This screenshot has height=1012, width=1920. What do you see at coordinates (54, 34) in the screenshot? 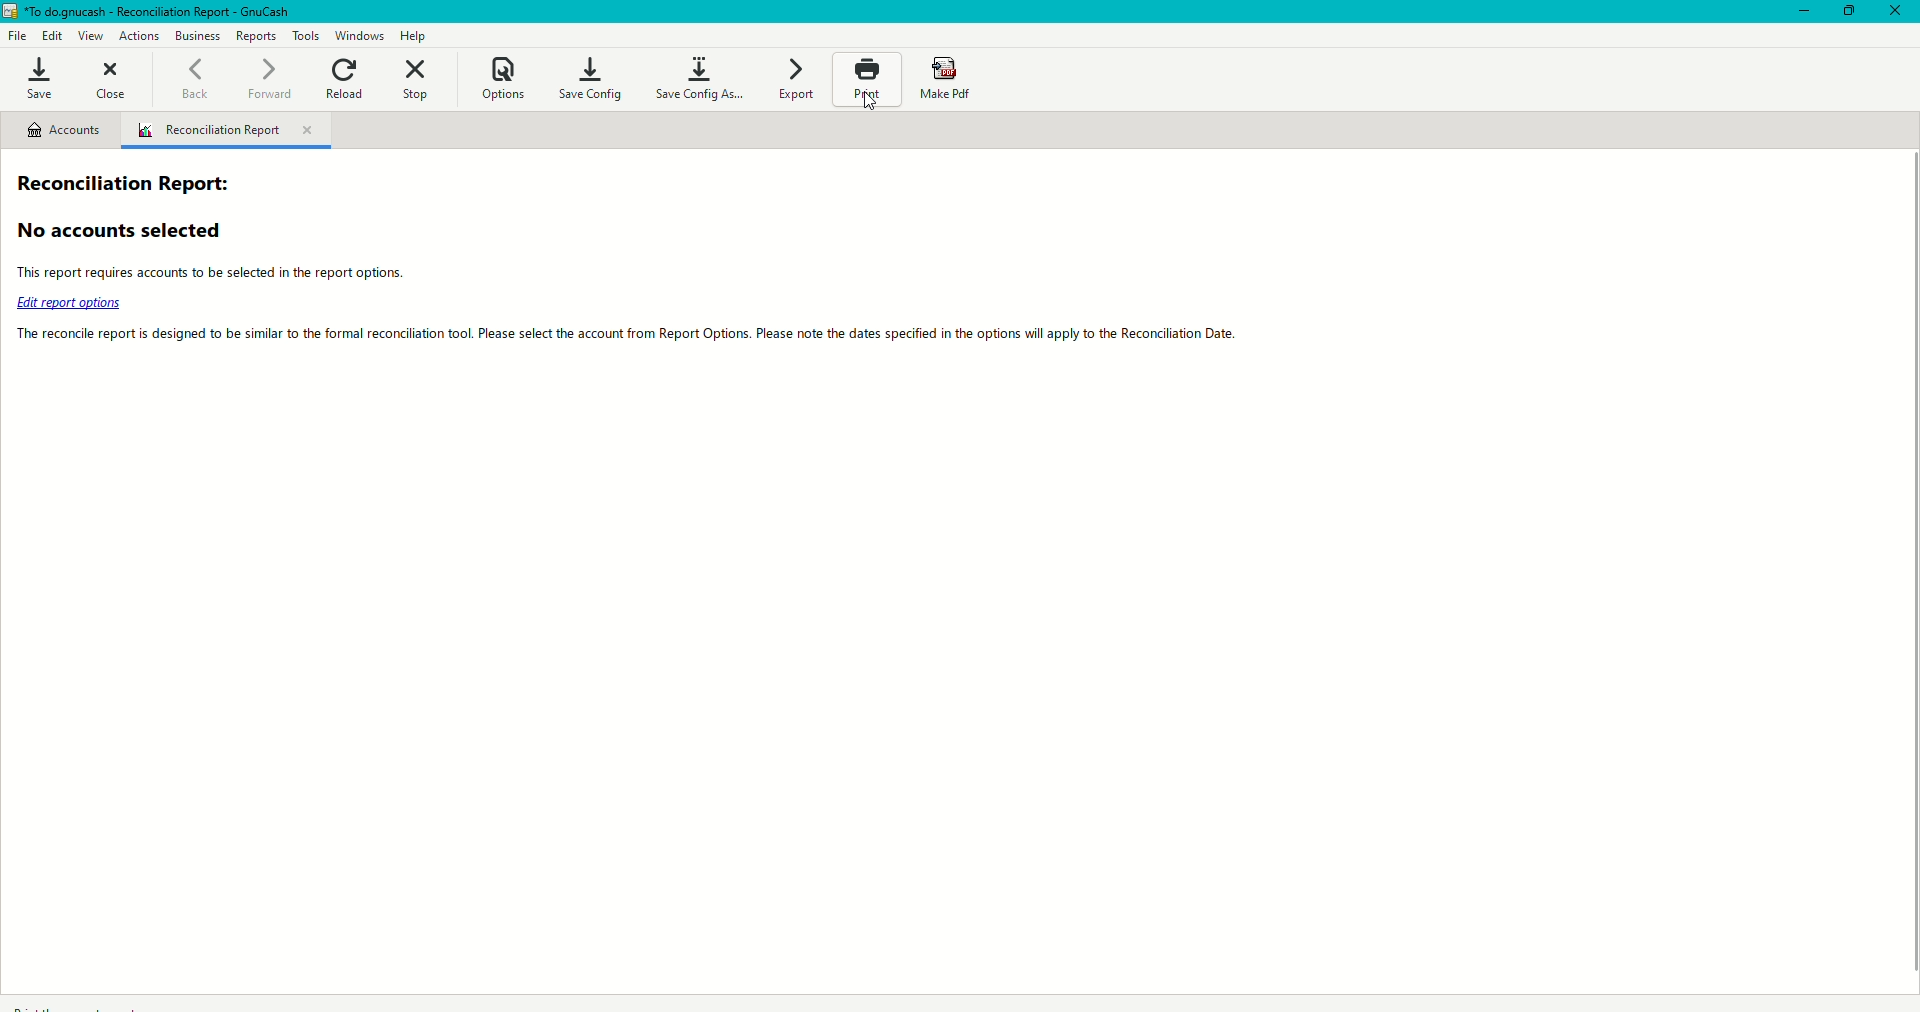
I see `Edit` at bounding box center [54, 34].